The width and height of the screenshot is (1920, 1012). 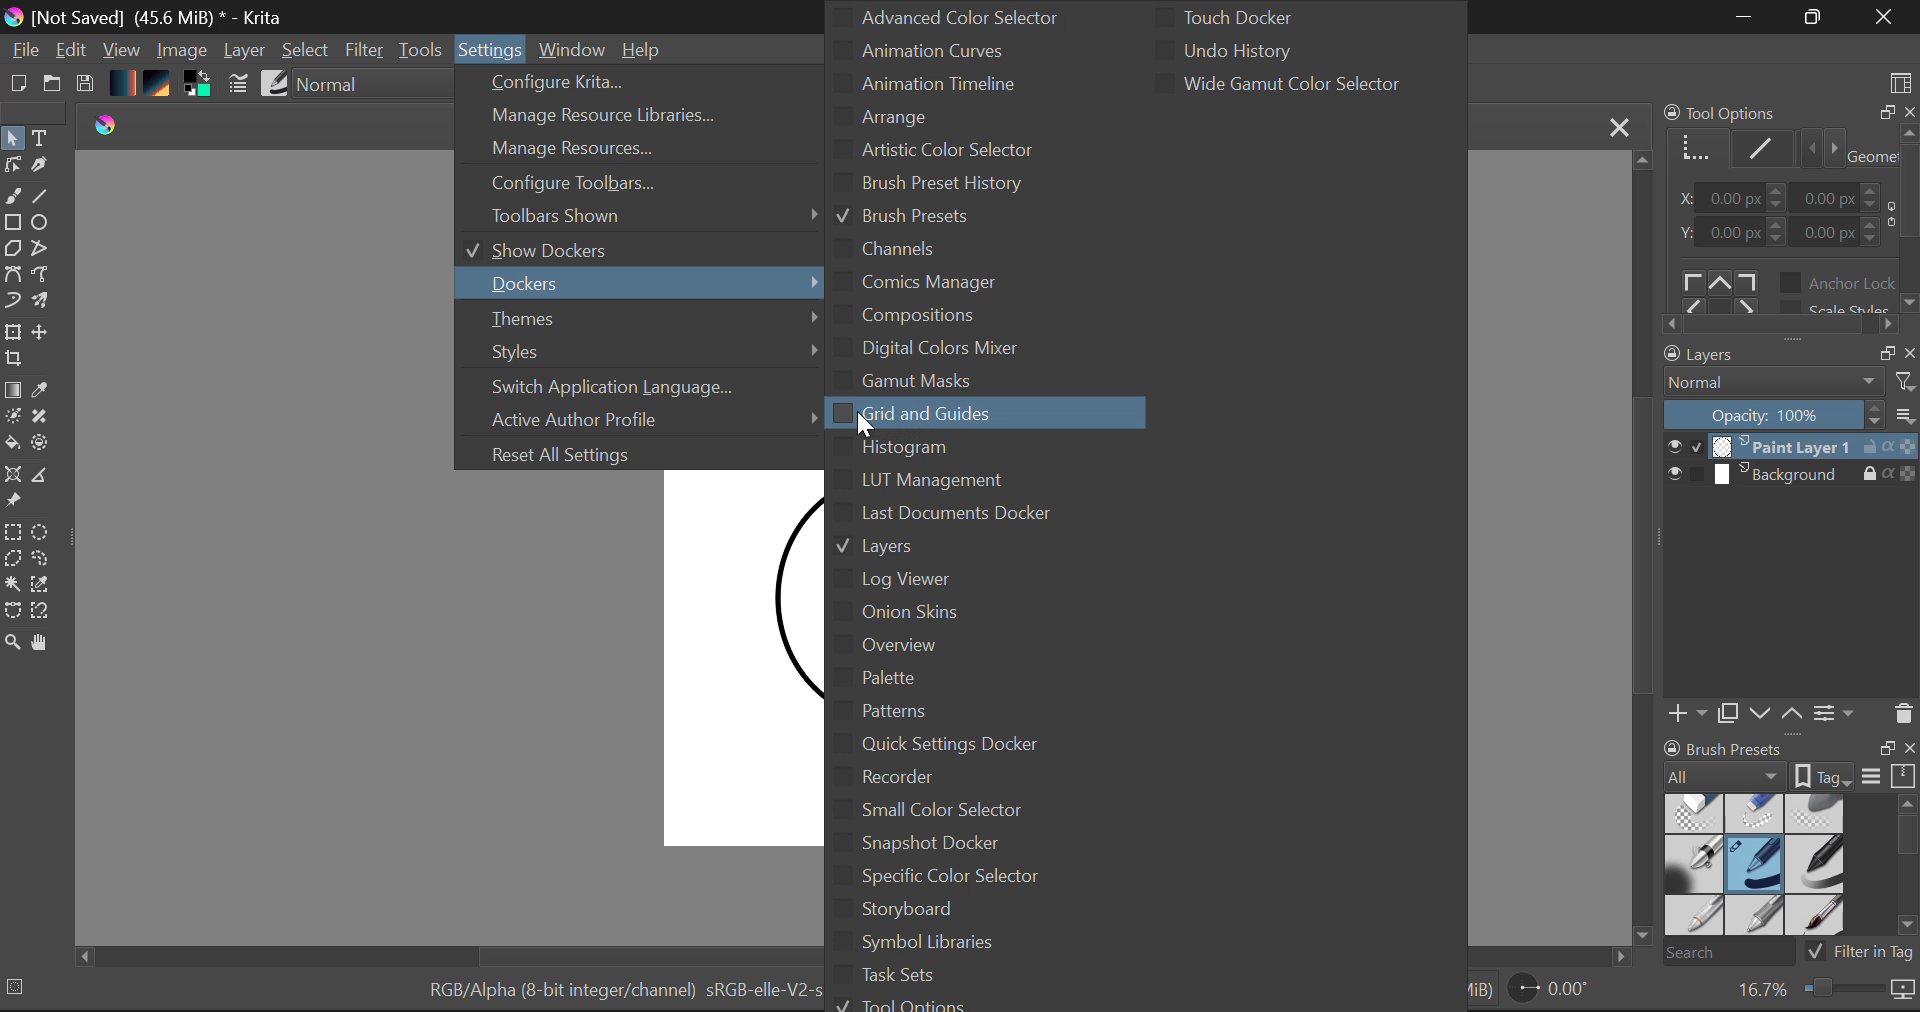 I want to click on Gradient Fill, so click(x=13, y=389).